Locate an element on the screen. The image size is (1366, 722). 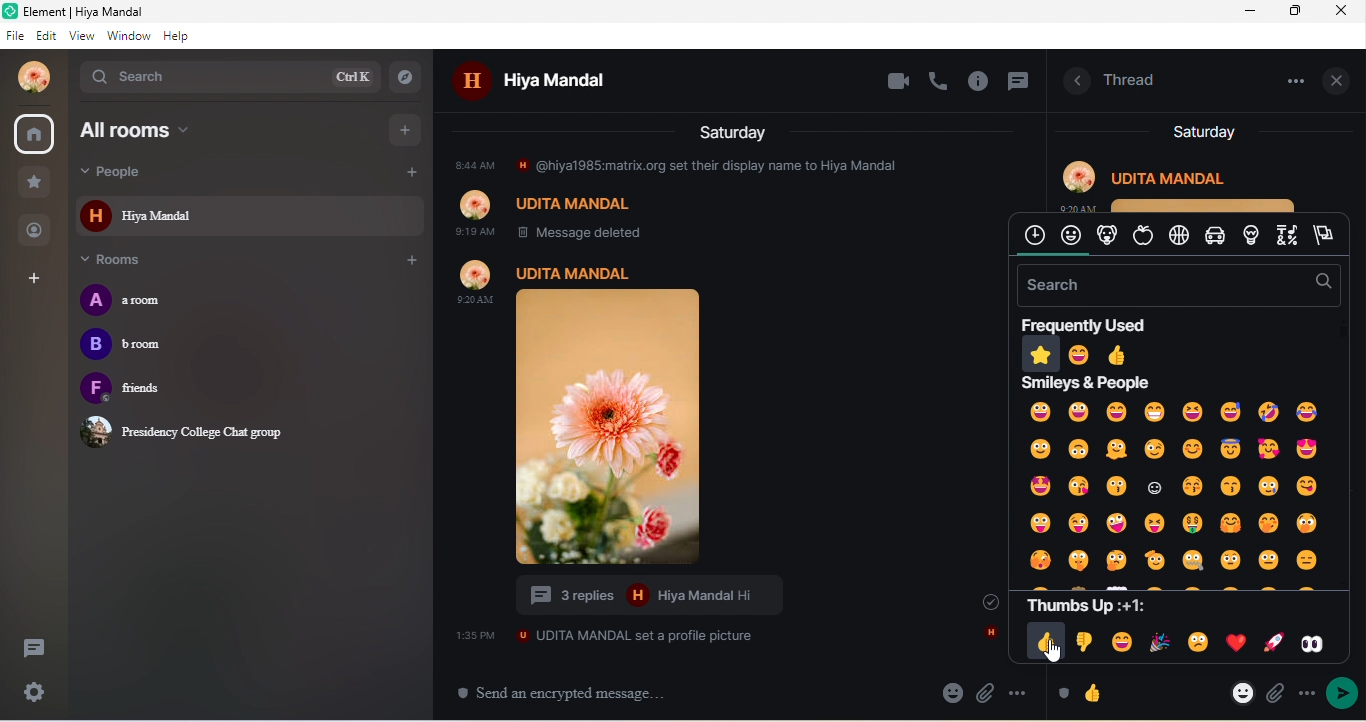
add is located at coordinates (408, 174).